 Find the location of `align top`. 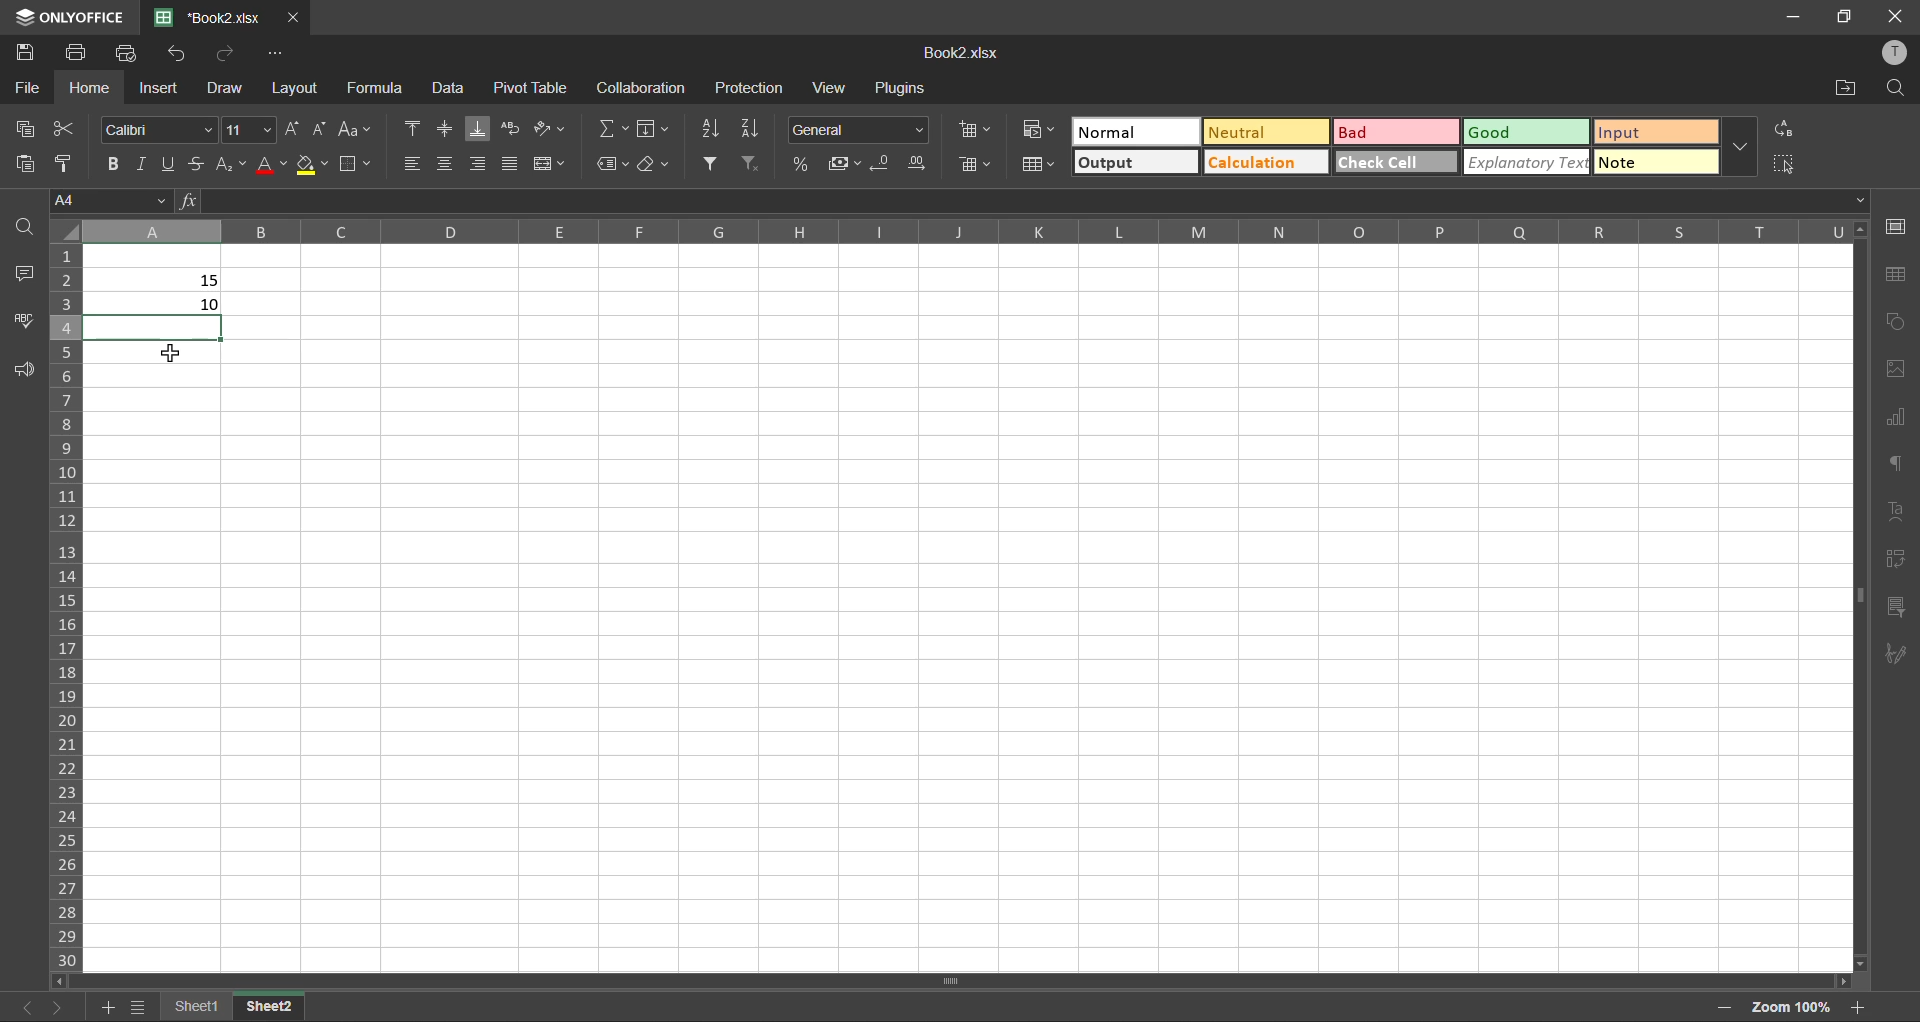

align top is located at coordinates (413, 128).